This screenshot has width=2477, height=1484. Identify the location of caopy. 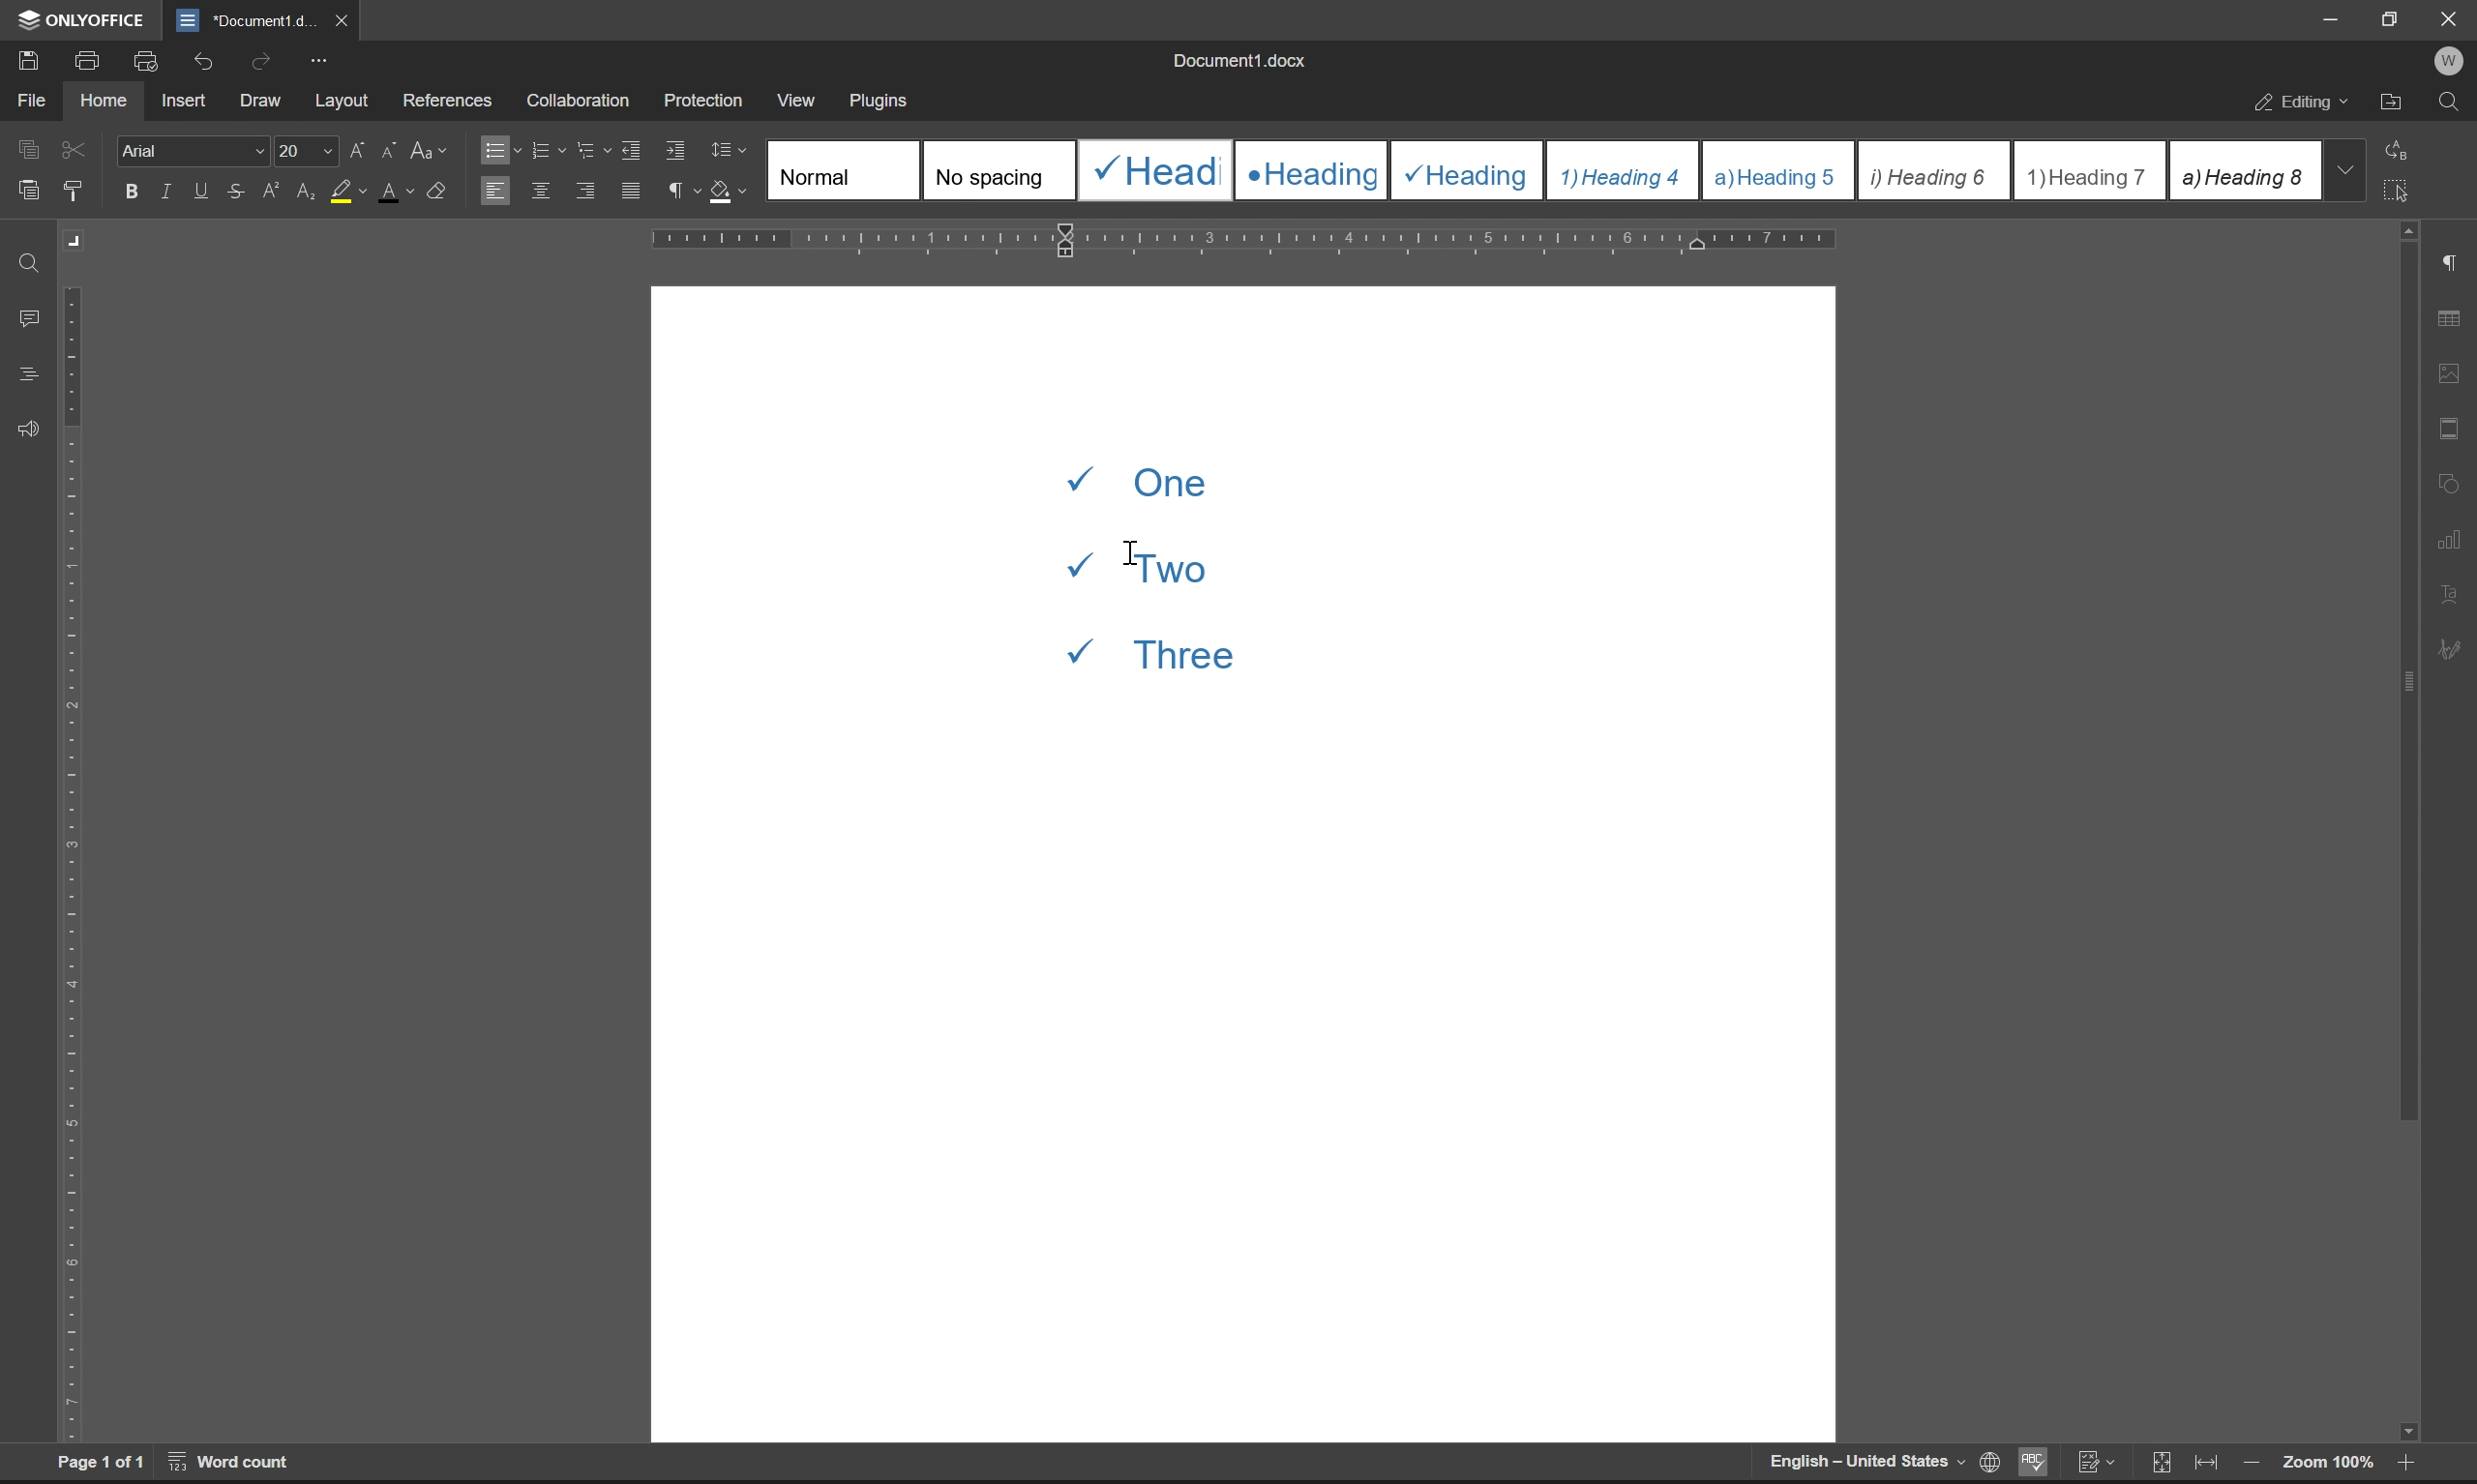
(25, 153).